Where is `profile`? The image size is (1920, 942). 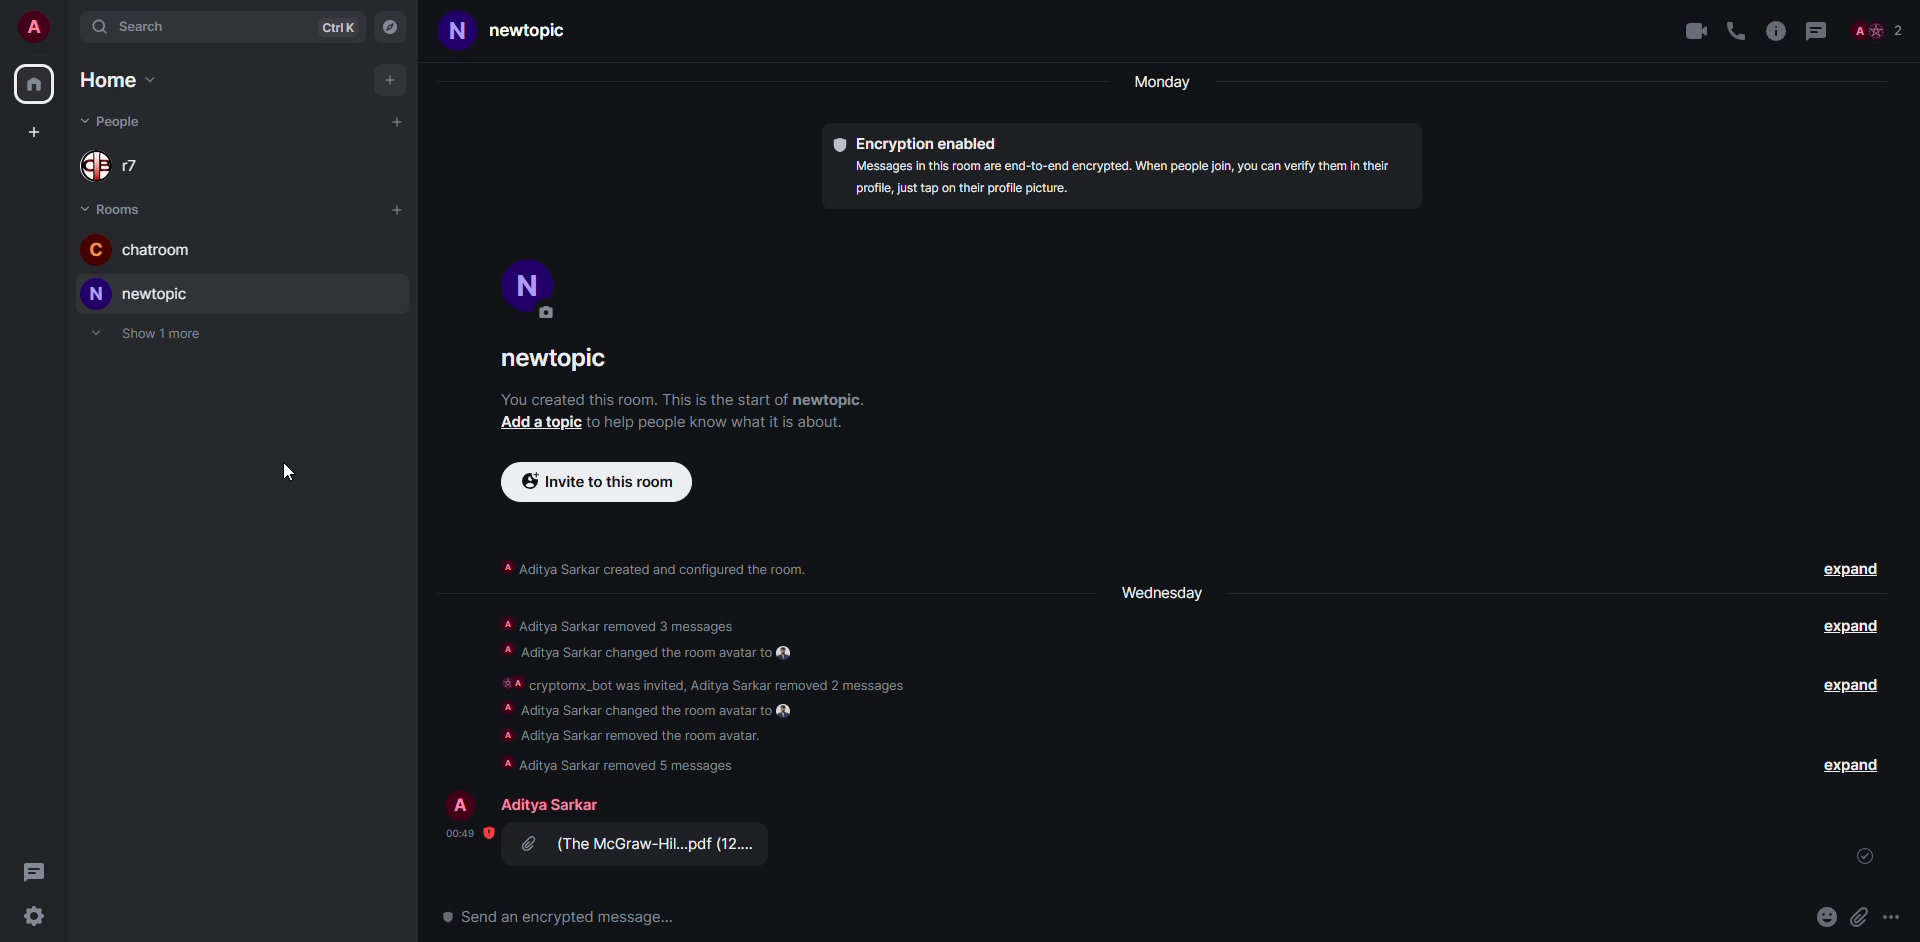
profile is located at coordinates (31, 26).